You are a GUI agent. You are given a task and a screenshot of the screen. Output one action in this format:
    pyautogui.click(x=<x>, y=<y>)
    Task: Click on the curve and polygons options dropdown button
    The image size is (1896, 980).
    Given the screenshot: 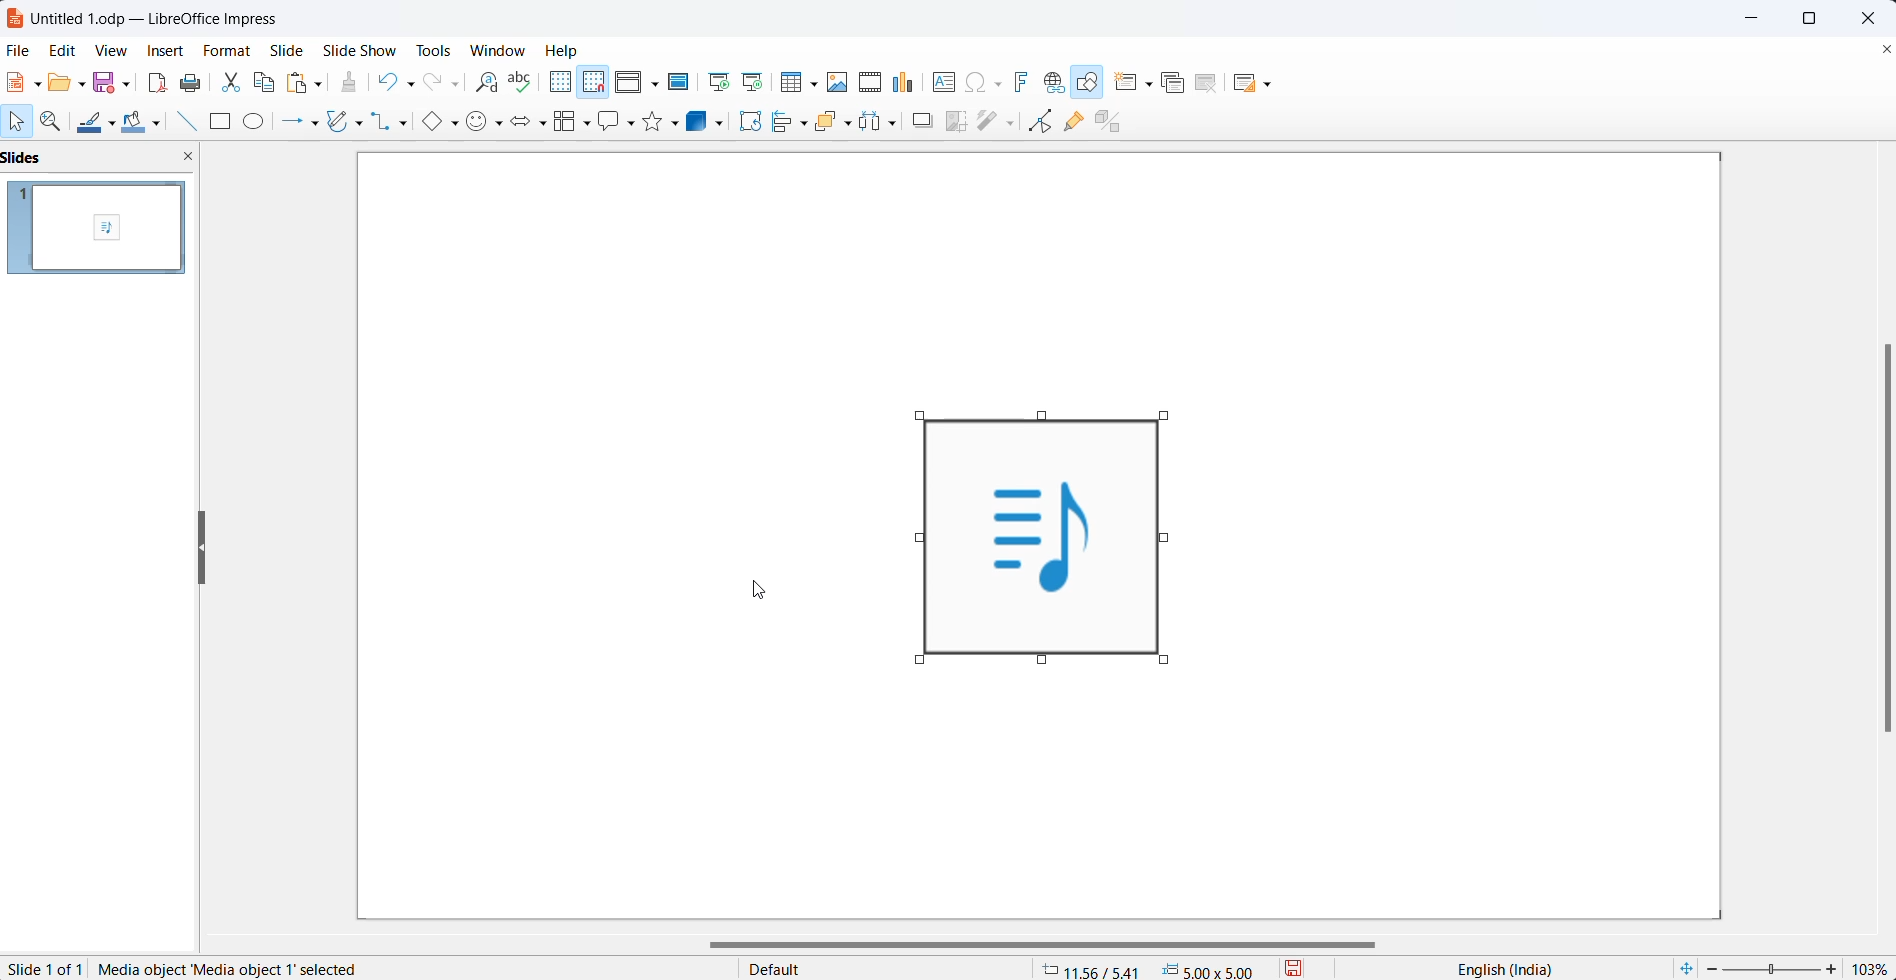 What is the action you would take?
    pyautogui.click(x=361, y=123)
    